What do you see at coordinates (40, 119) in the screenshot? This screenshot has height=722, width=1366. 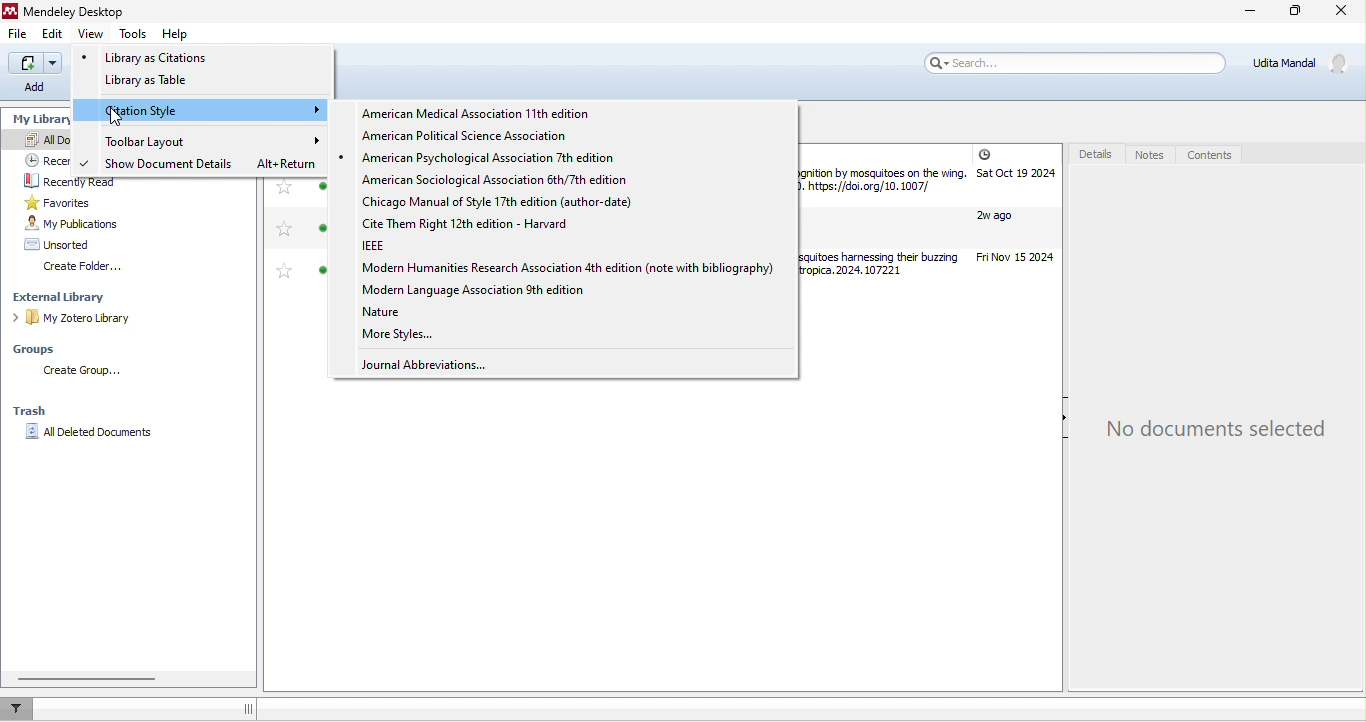 I see `My Library` at bounding box center [40, 119].